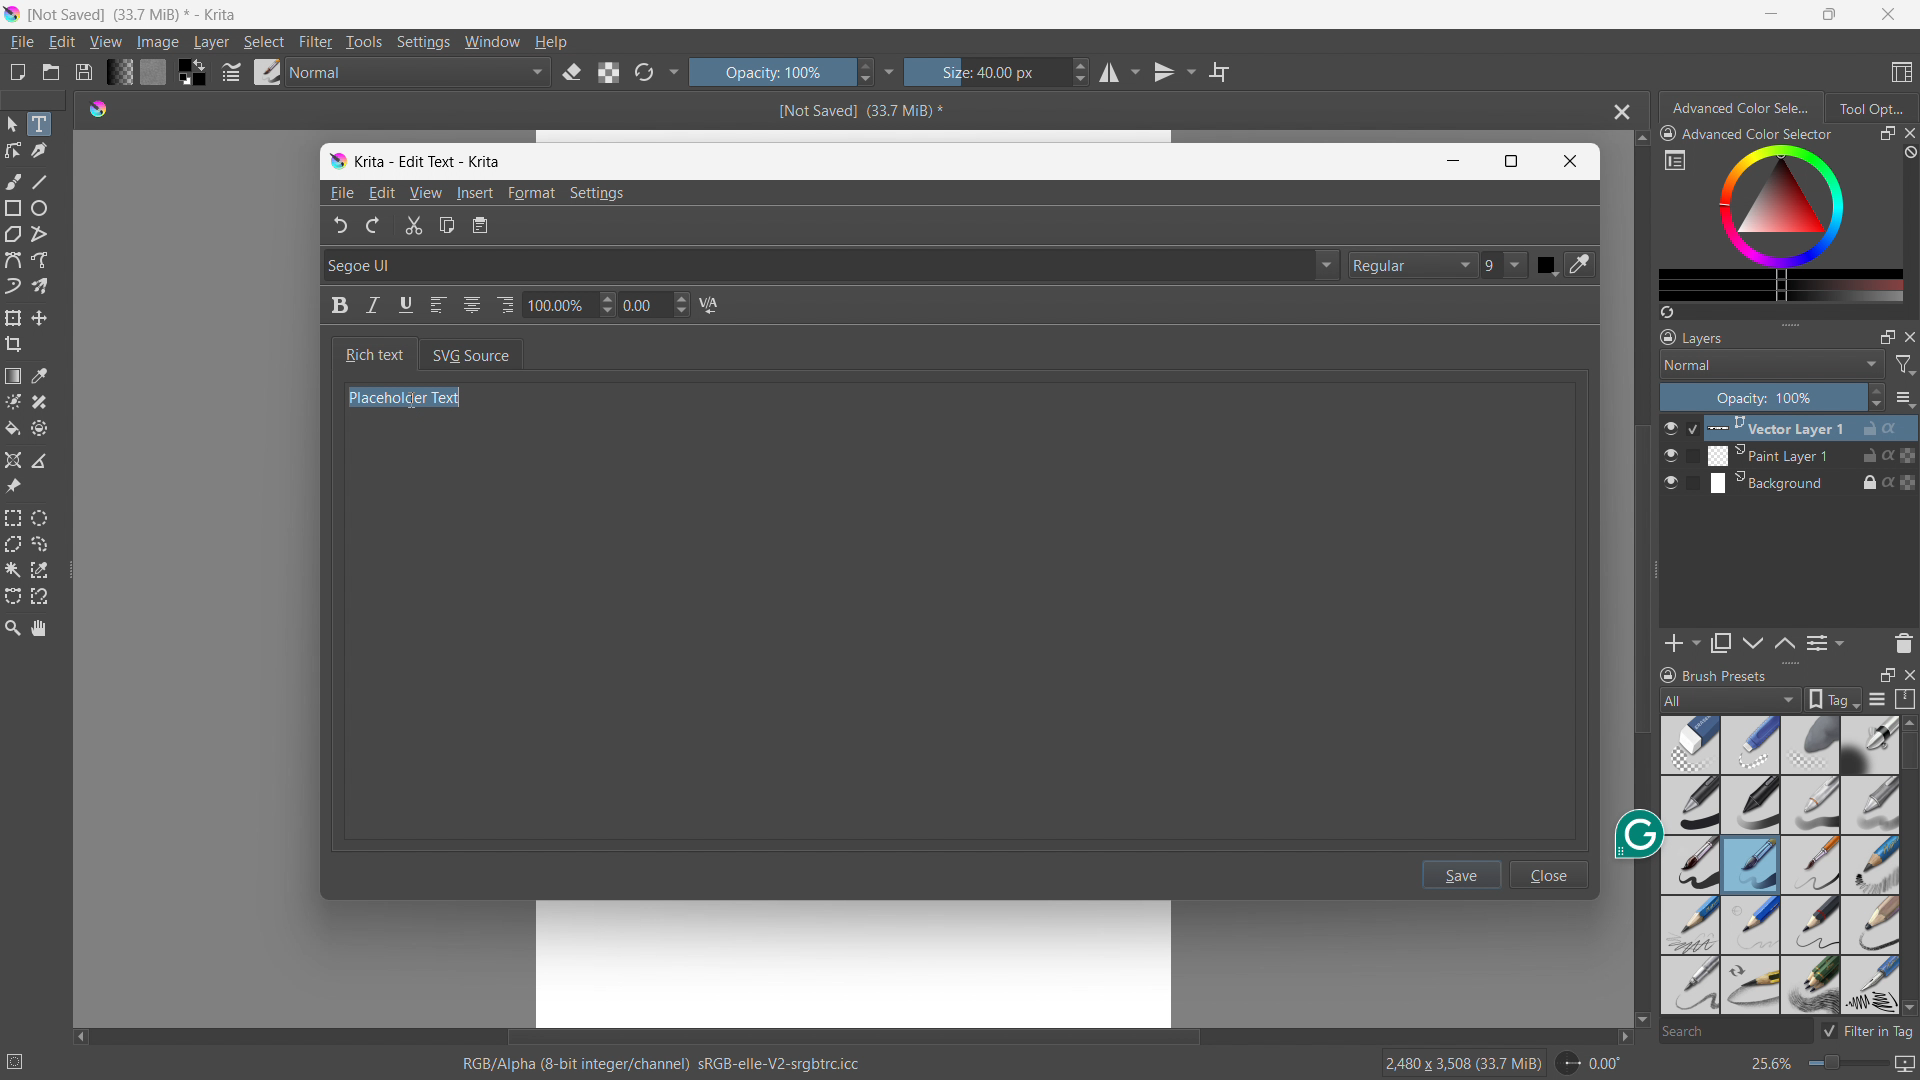 The width and height of the screenshot is (1920, 1080). I want to click on scroll up, so click(1908, 722).